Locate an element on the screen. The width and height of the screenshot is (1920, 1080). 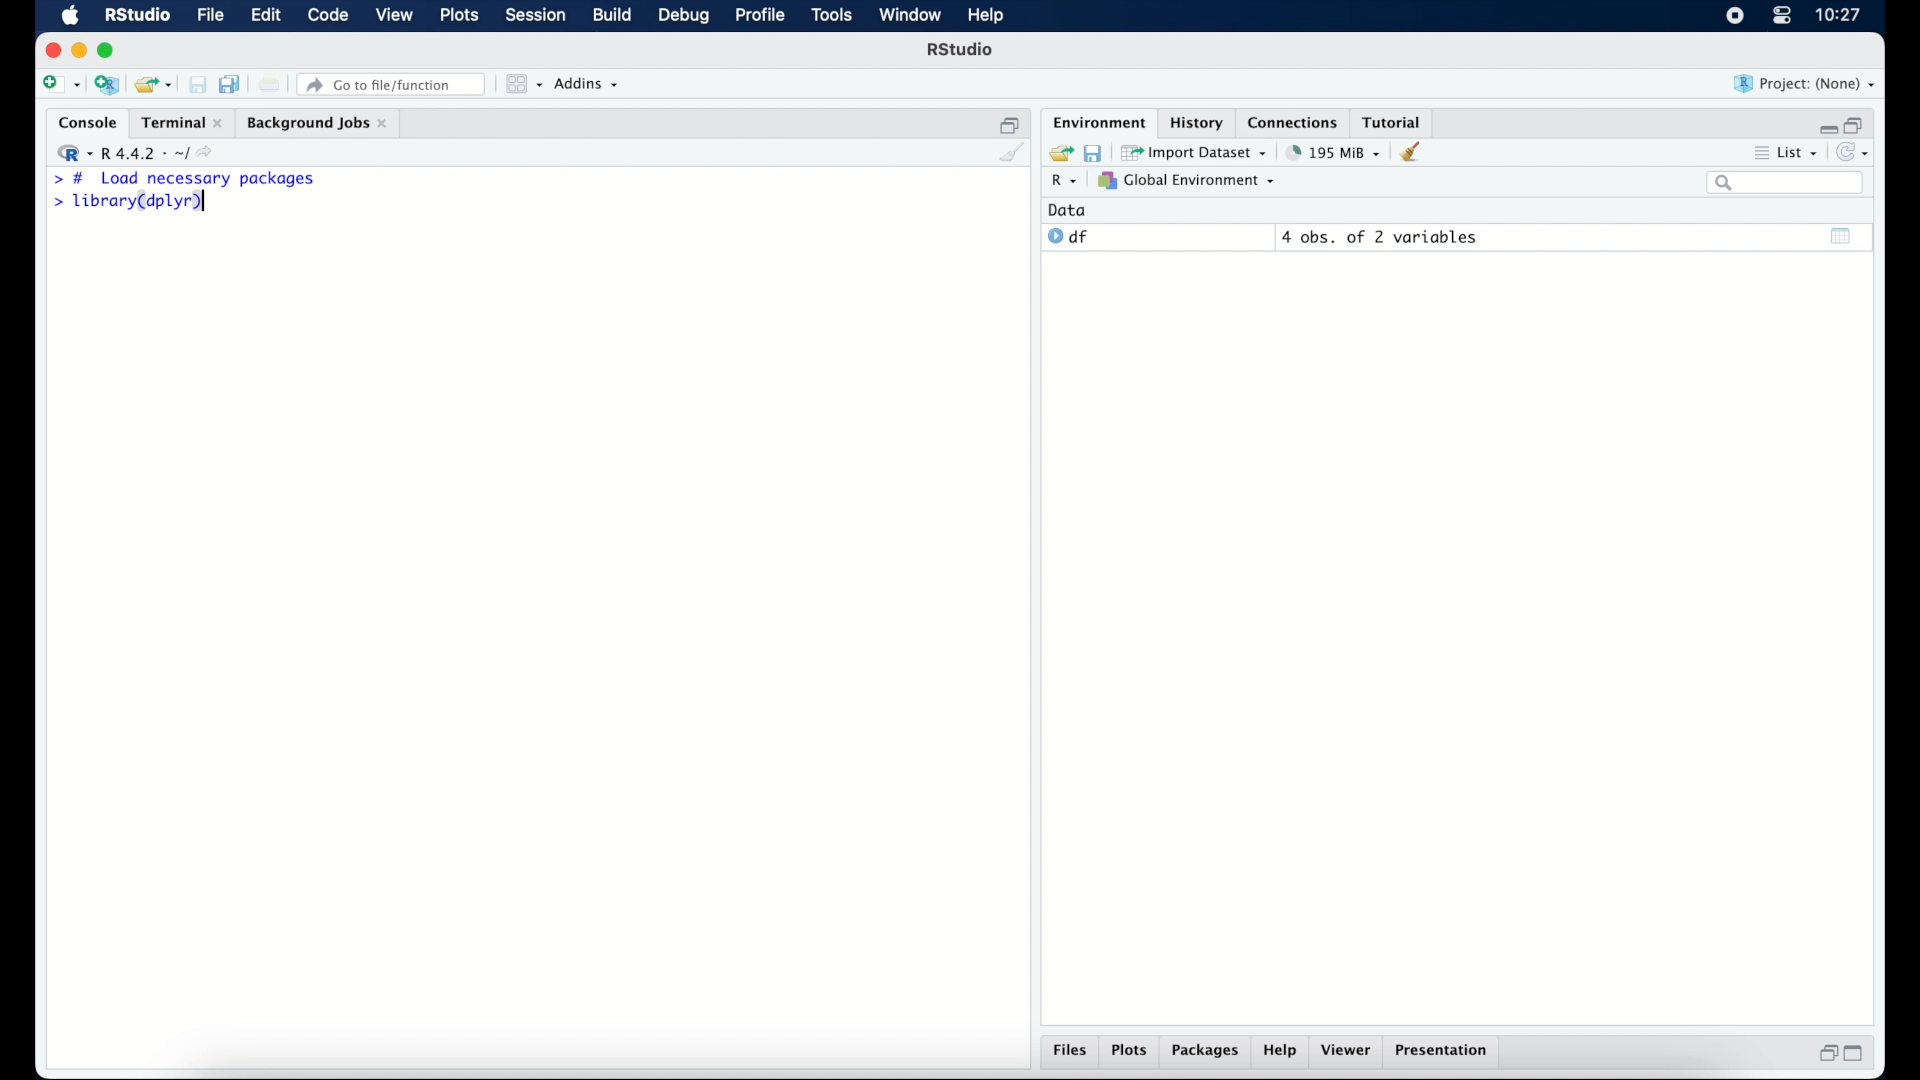
addins is located at coordinates (587, 85).